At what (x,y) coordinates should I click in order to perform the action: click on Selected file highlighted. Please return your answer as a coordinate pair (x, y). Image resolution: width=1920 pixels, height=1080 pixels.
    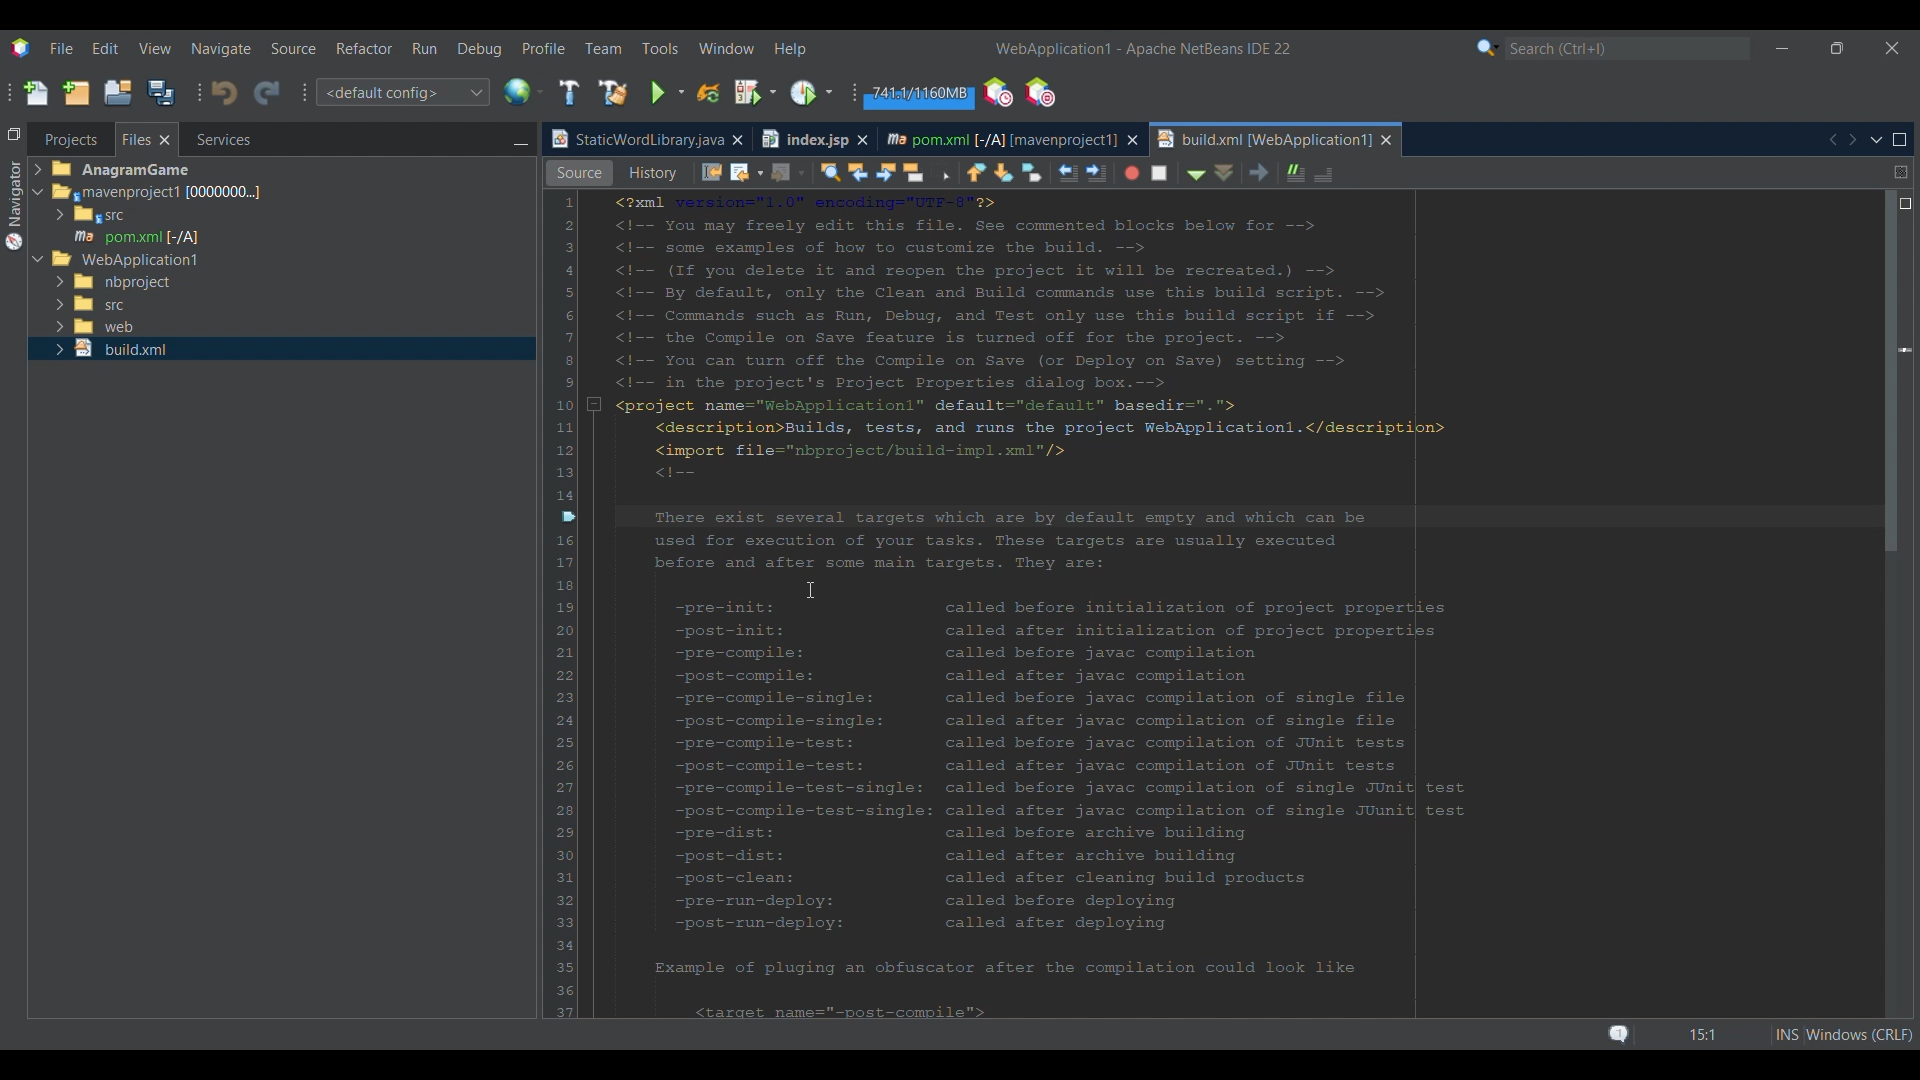
    Looking at the image, I should click on (282, 236).